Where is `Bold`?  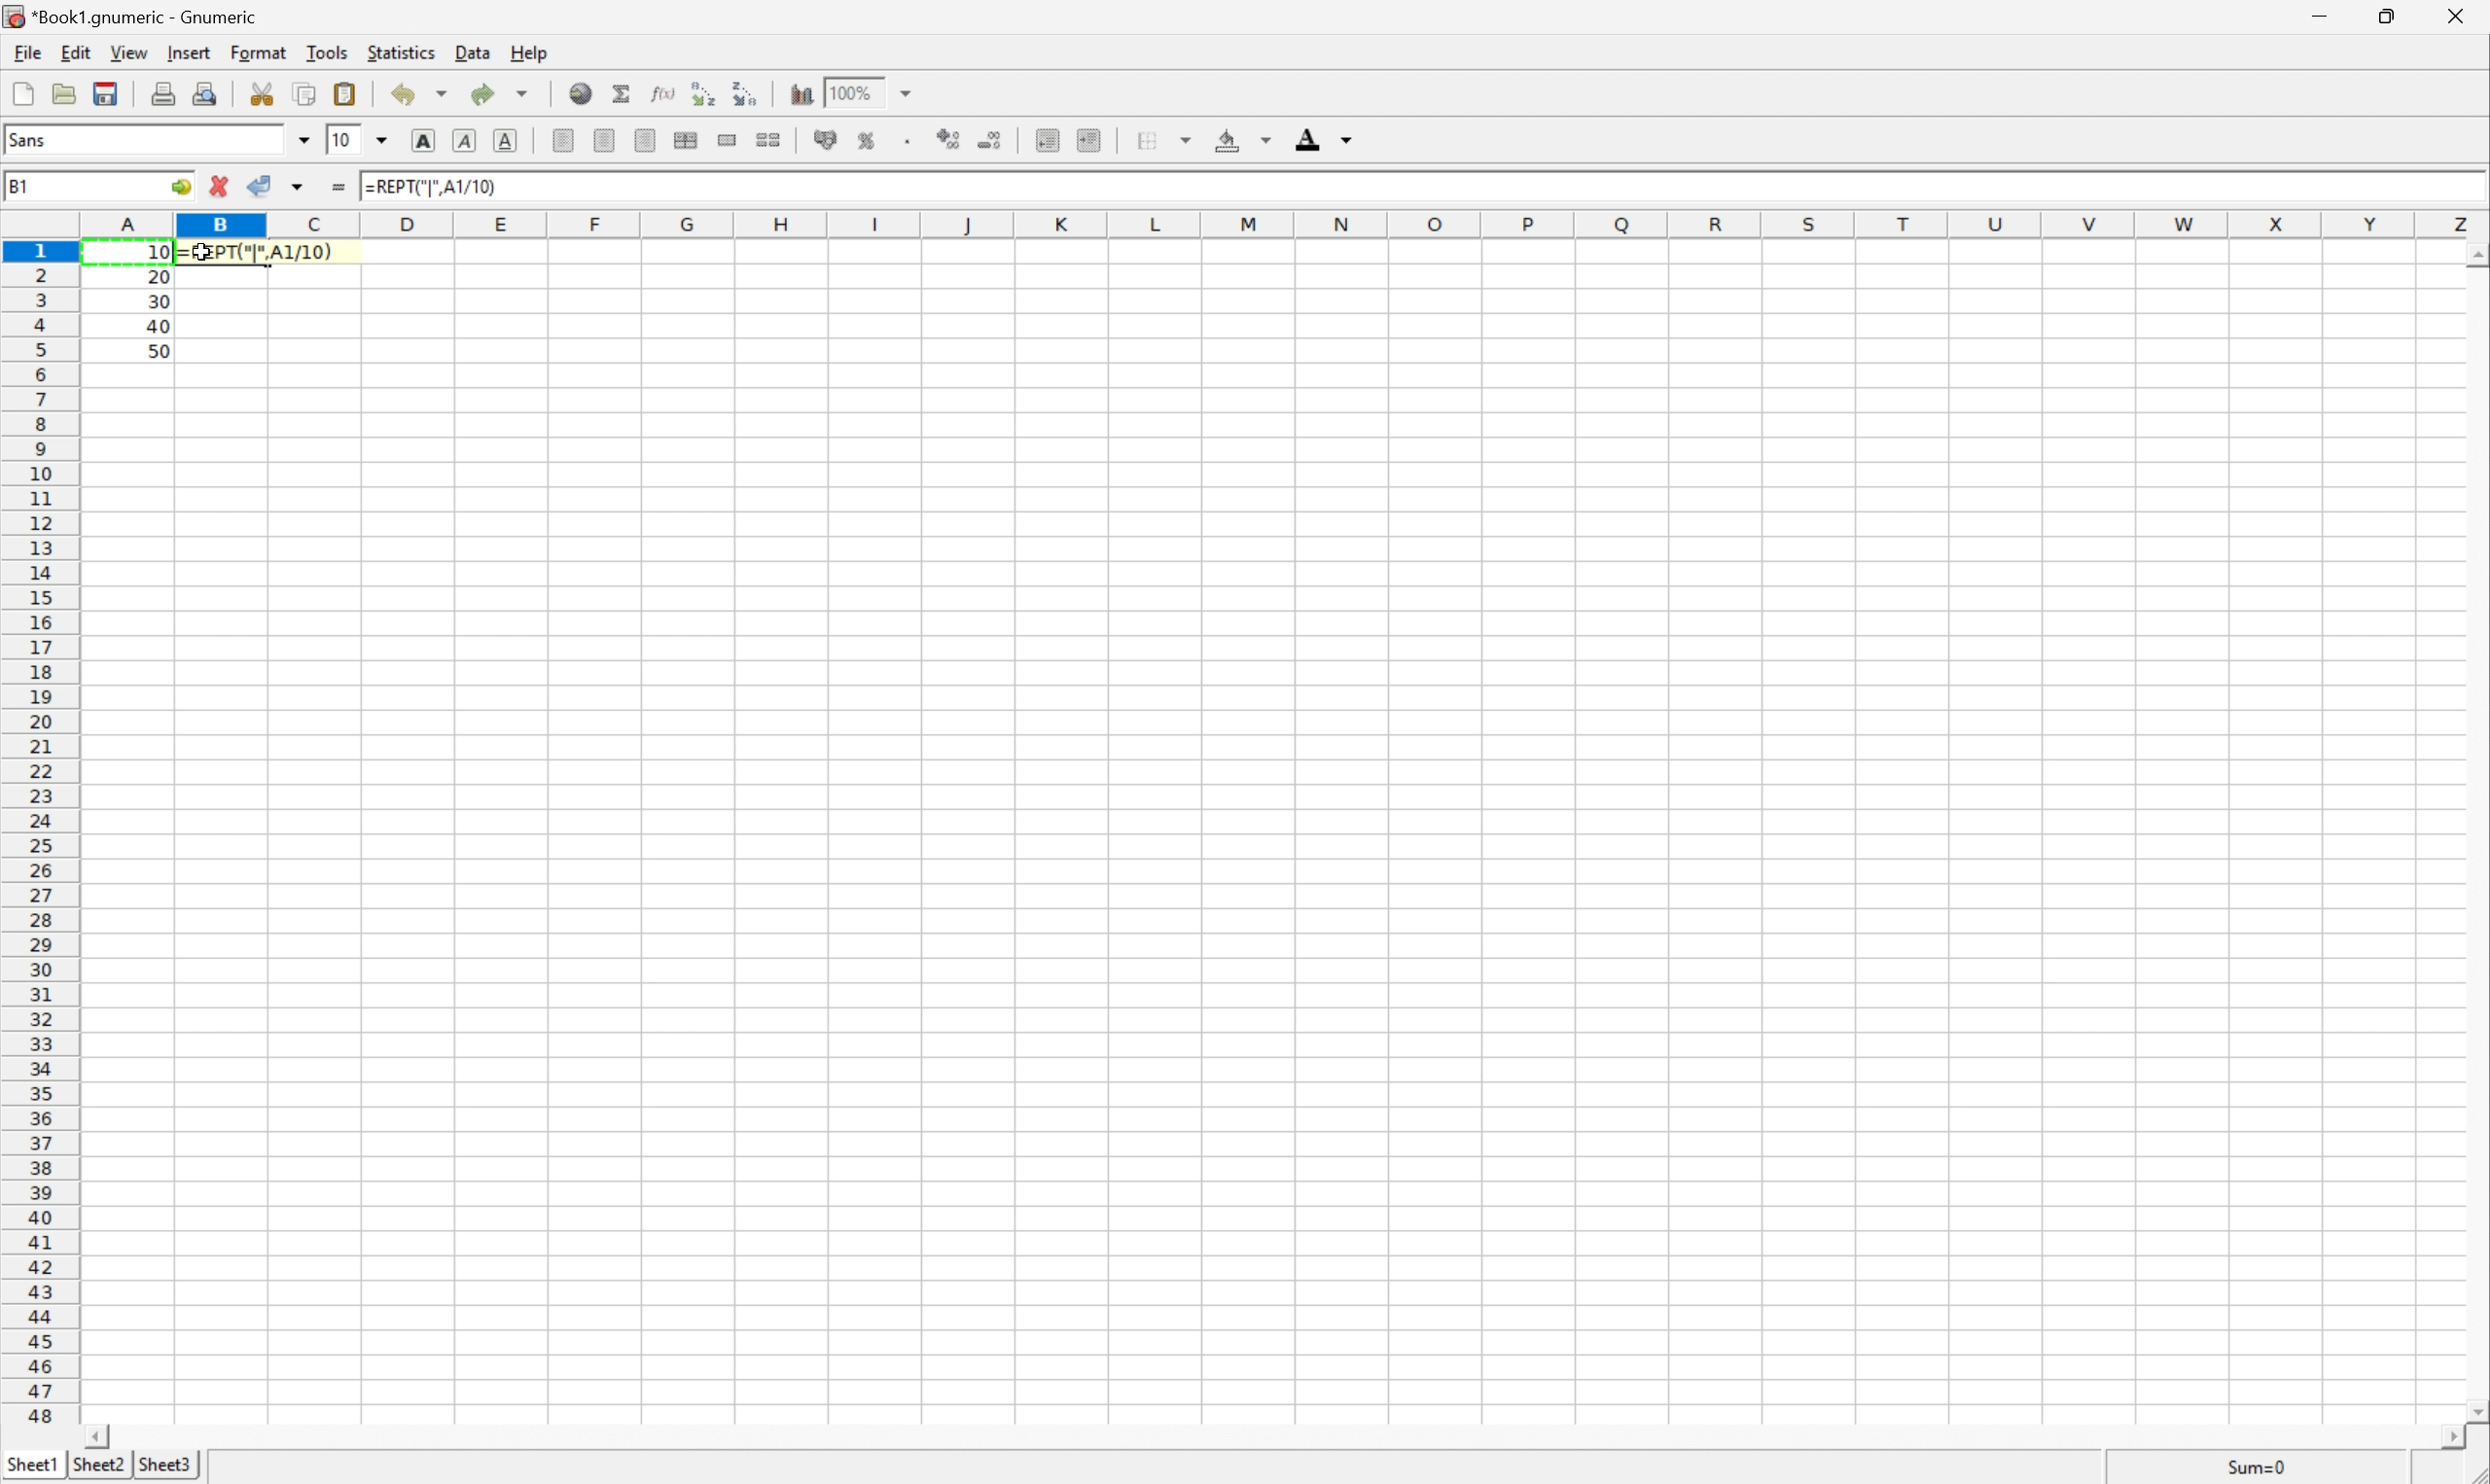 Bold is located at coordinates (423, 139).